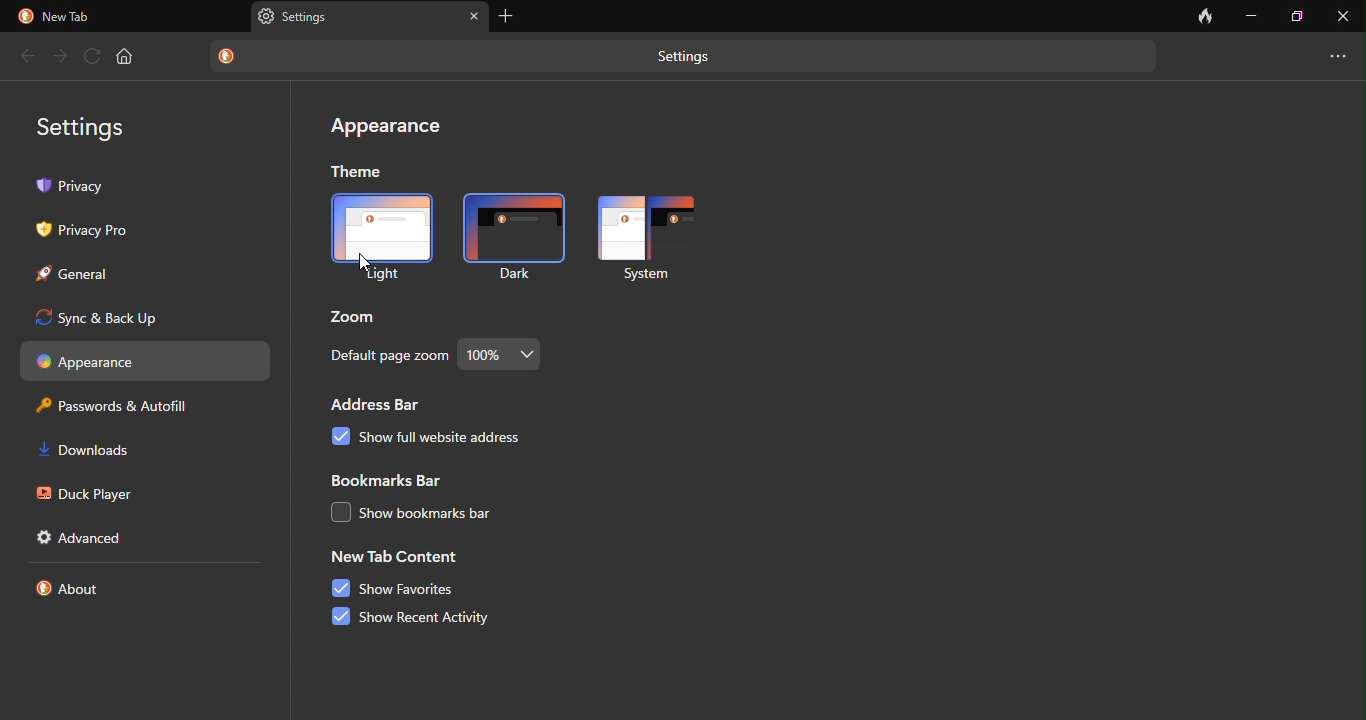  I want to click on show favorites, so click(397, 589).